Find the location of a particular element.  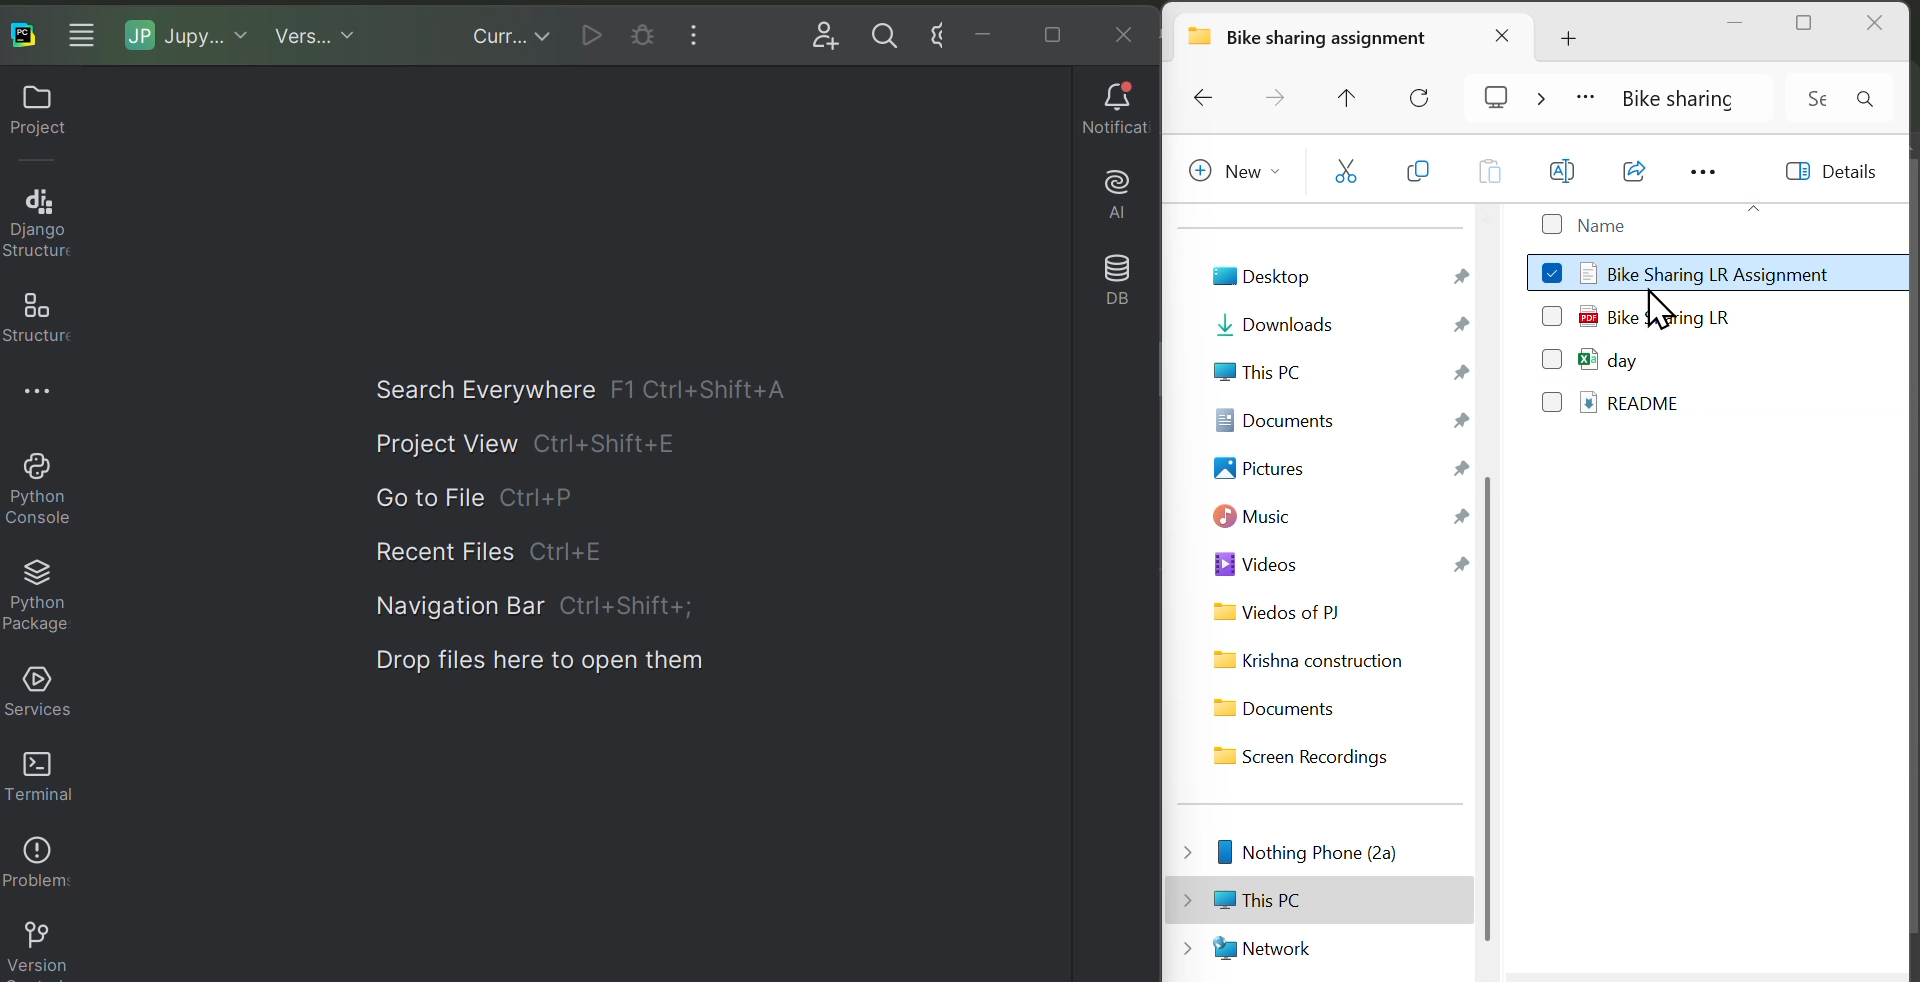

Terminal is located at coordinates (41, 773).